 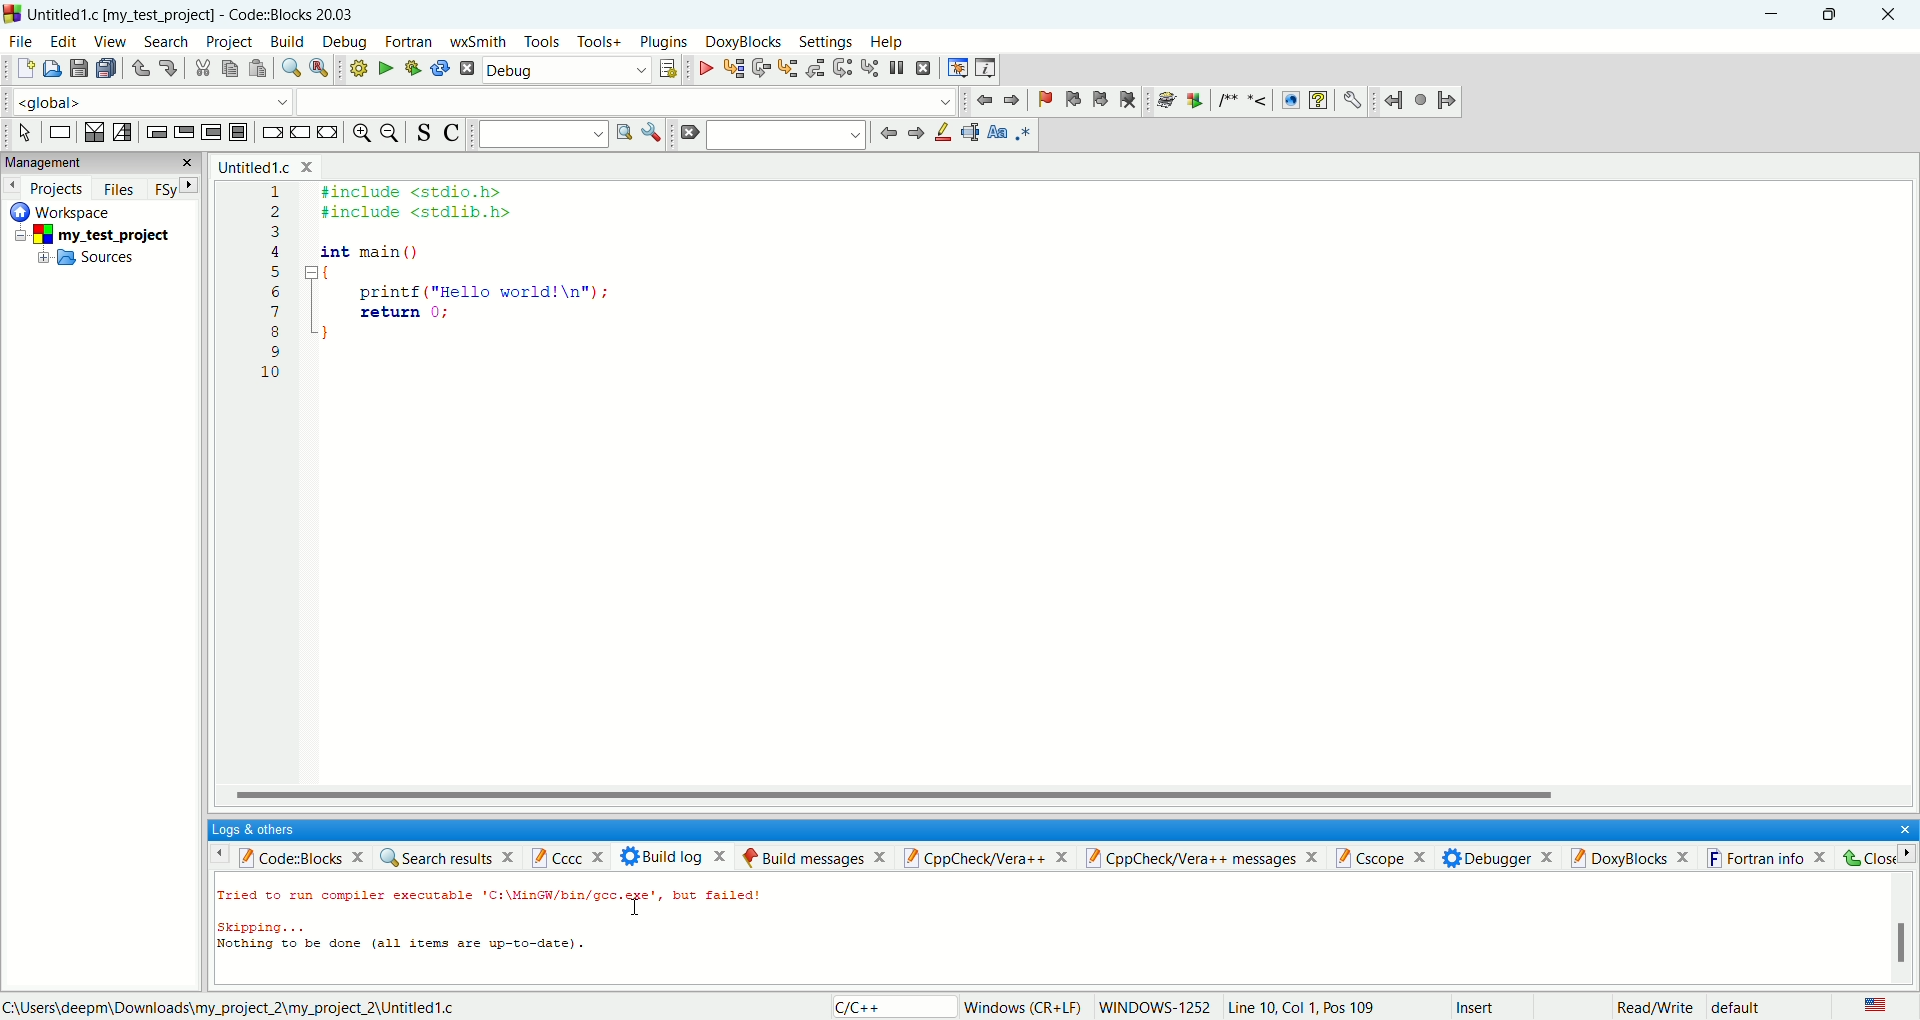 What do you see at coordinates (173, 188) in the screenshot?
I see `FSy` at bounding box center [173, 188].